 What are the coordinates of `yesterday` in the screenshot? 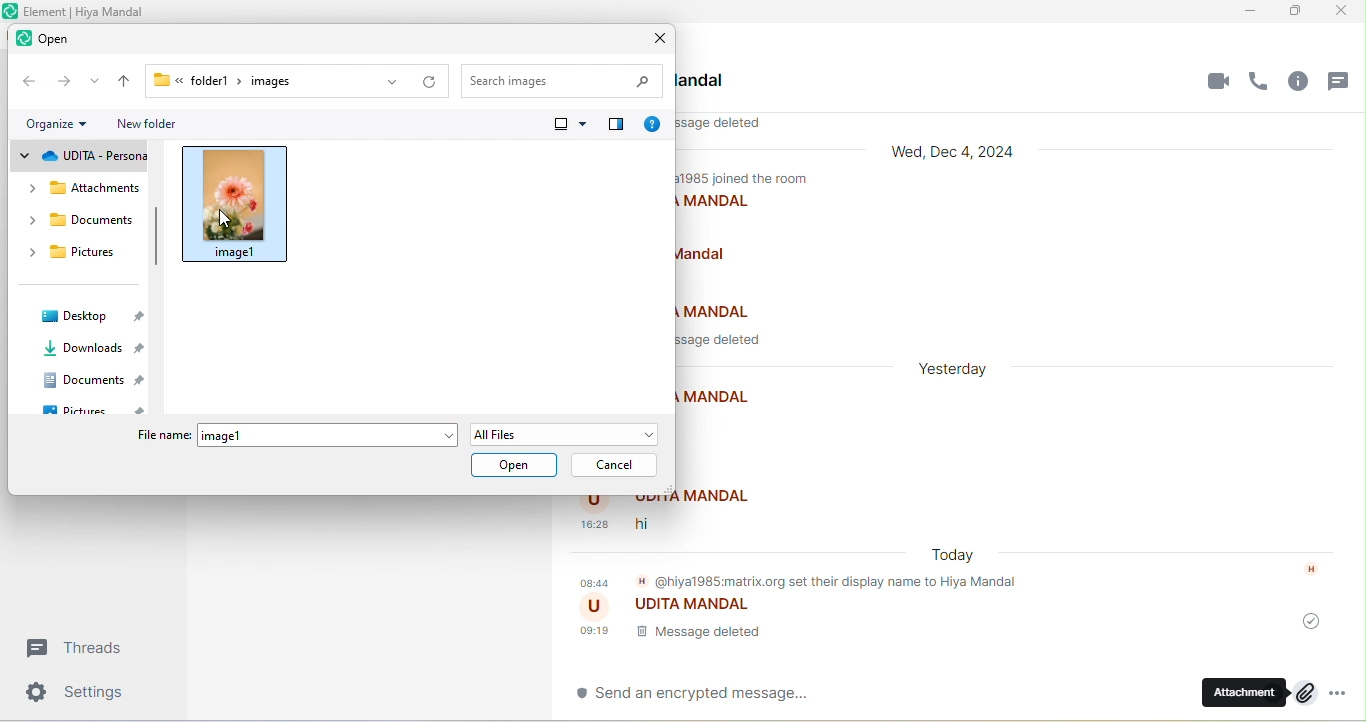 It's located at (964, 366).